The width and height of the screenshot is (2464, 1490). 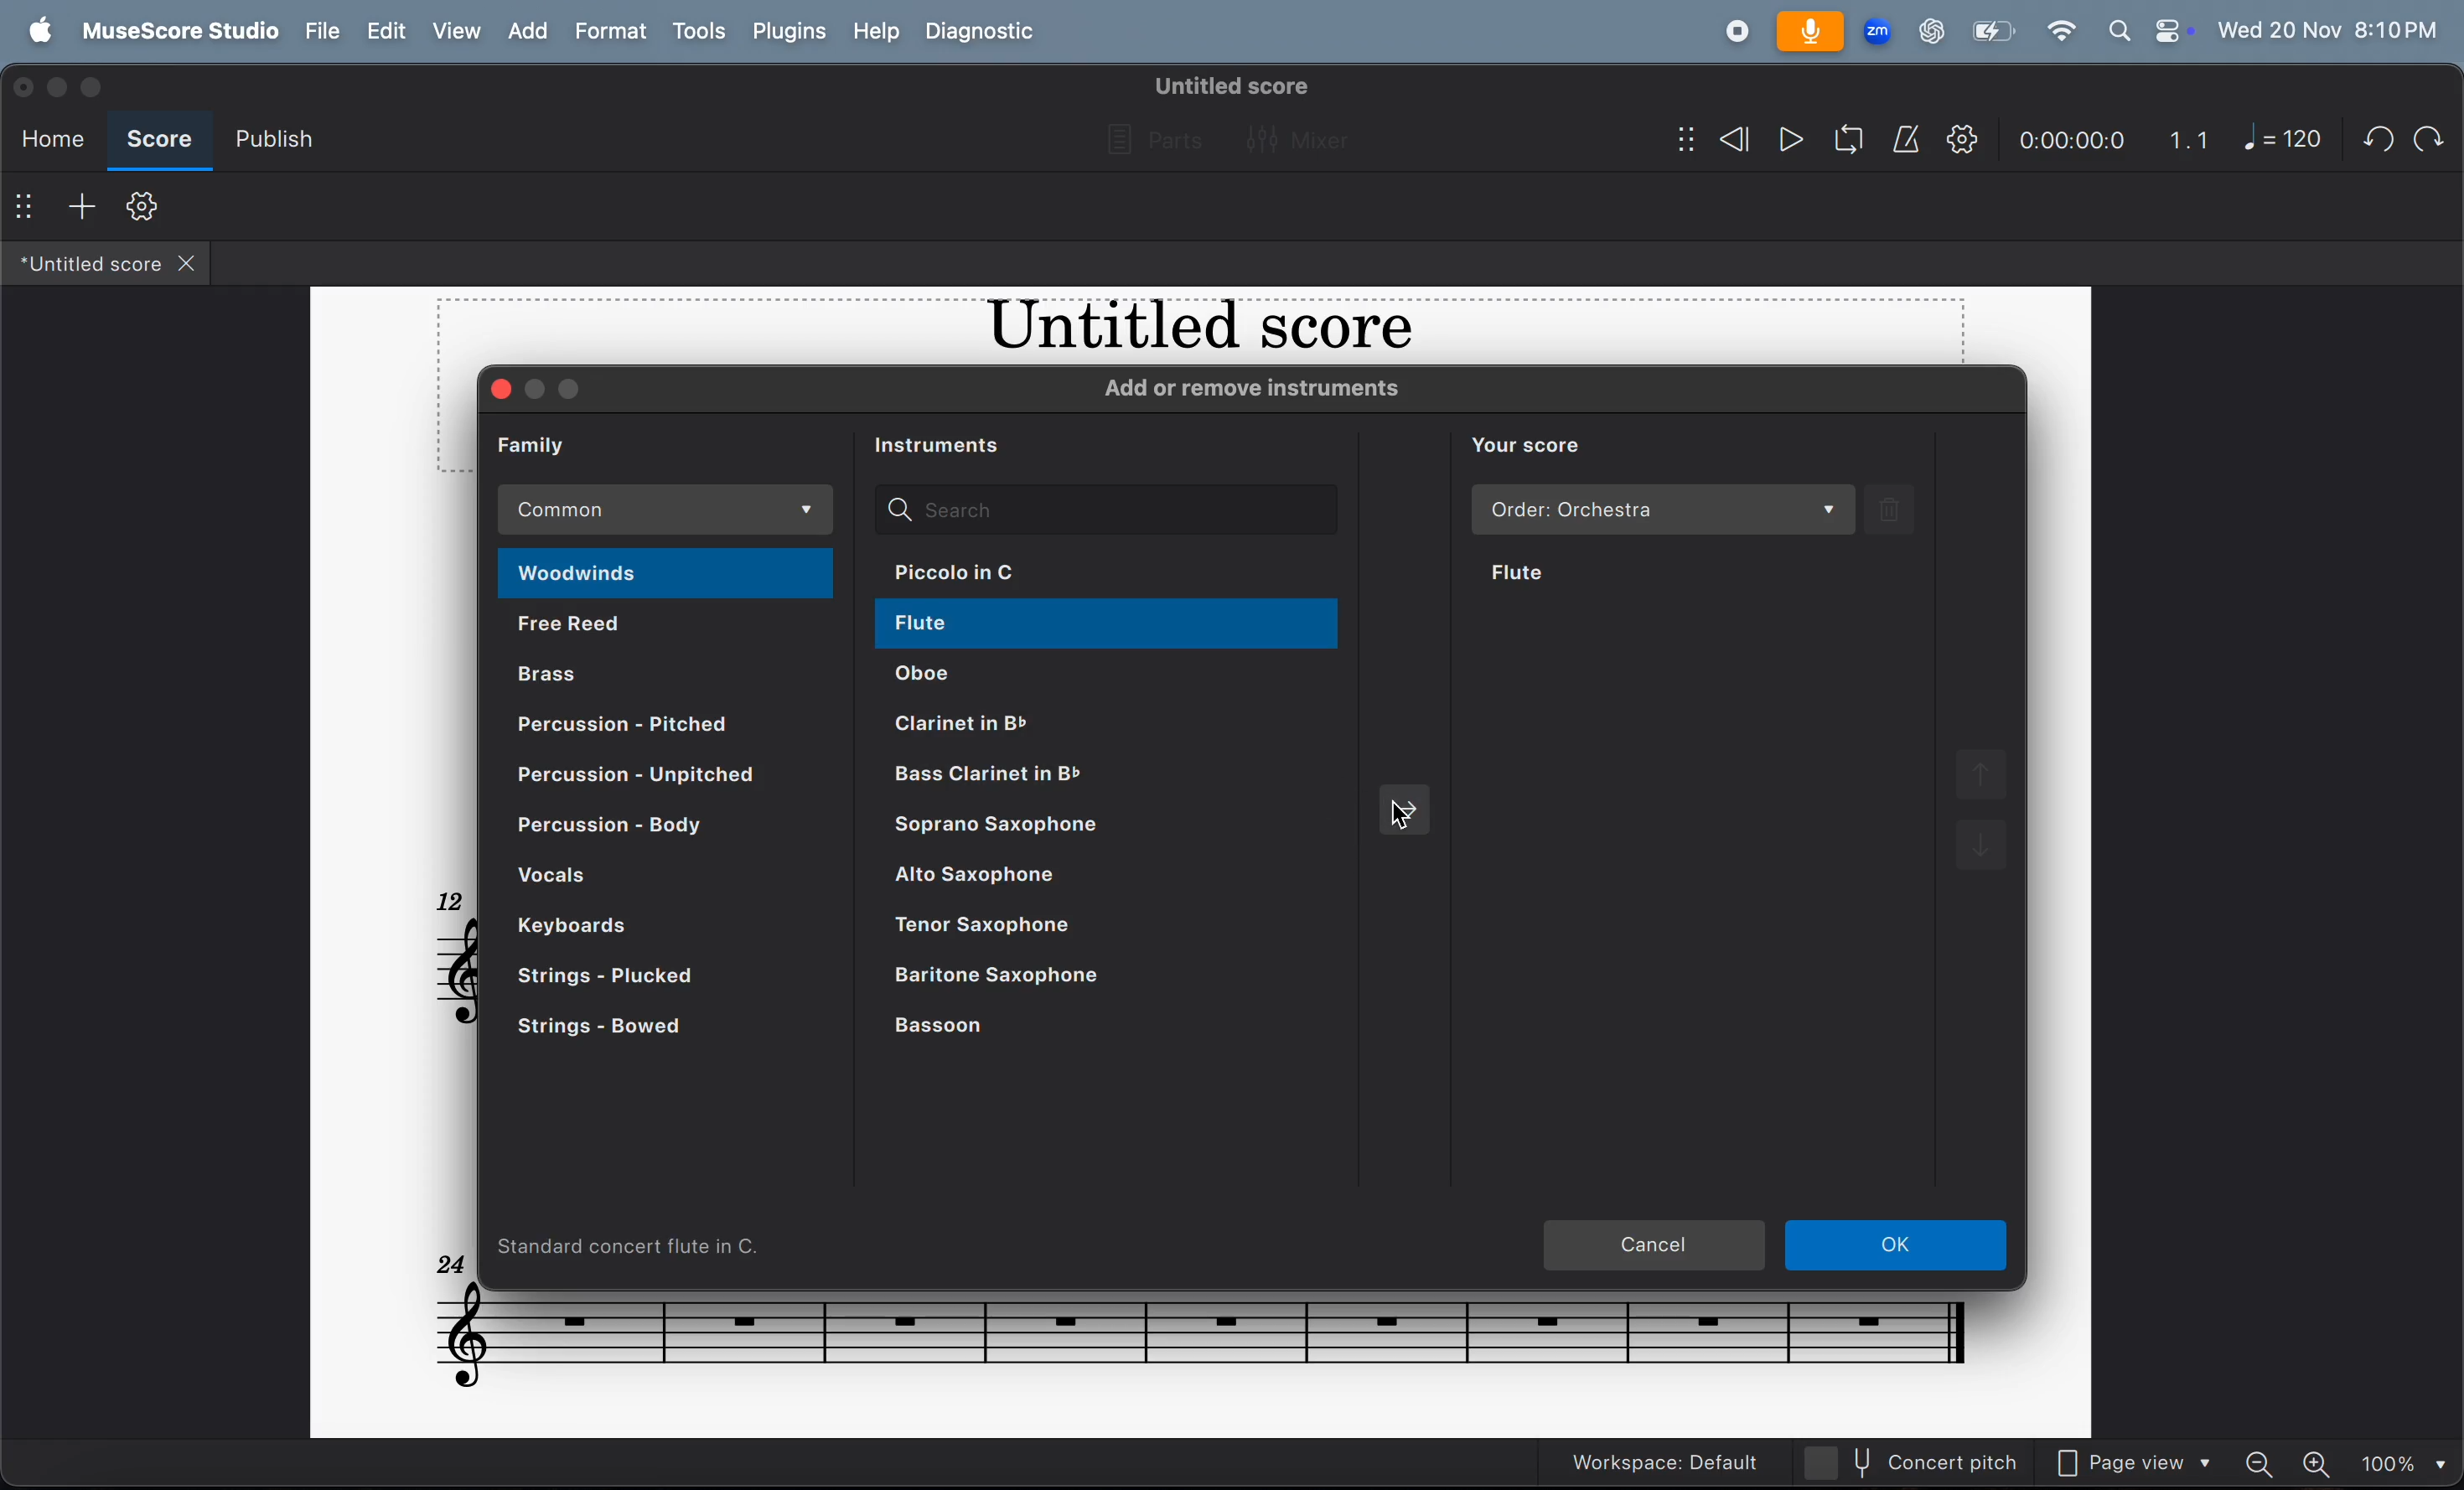 I want to click on keyboard, so click(x=623, y=926).